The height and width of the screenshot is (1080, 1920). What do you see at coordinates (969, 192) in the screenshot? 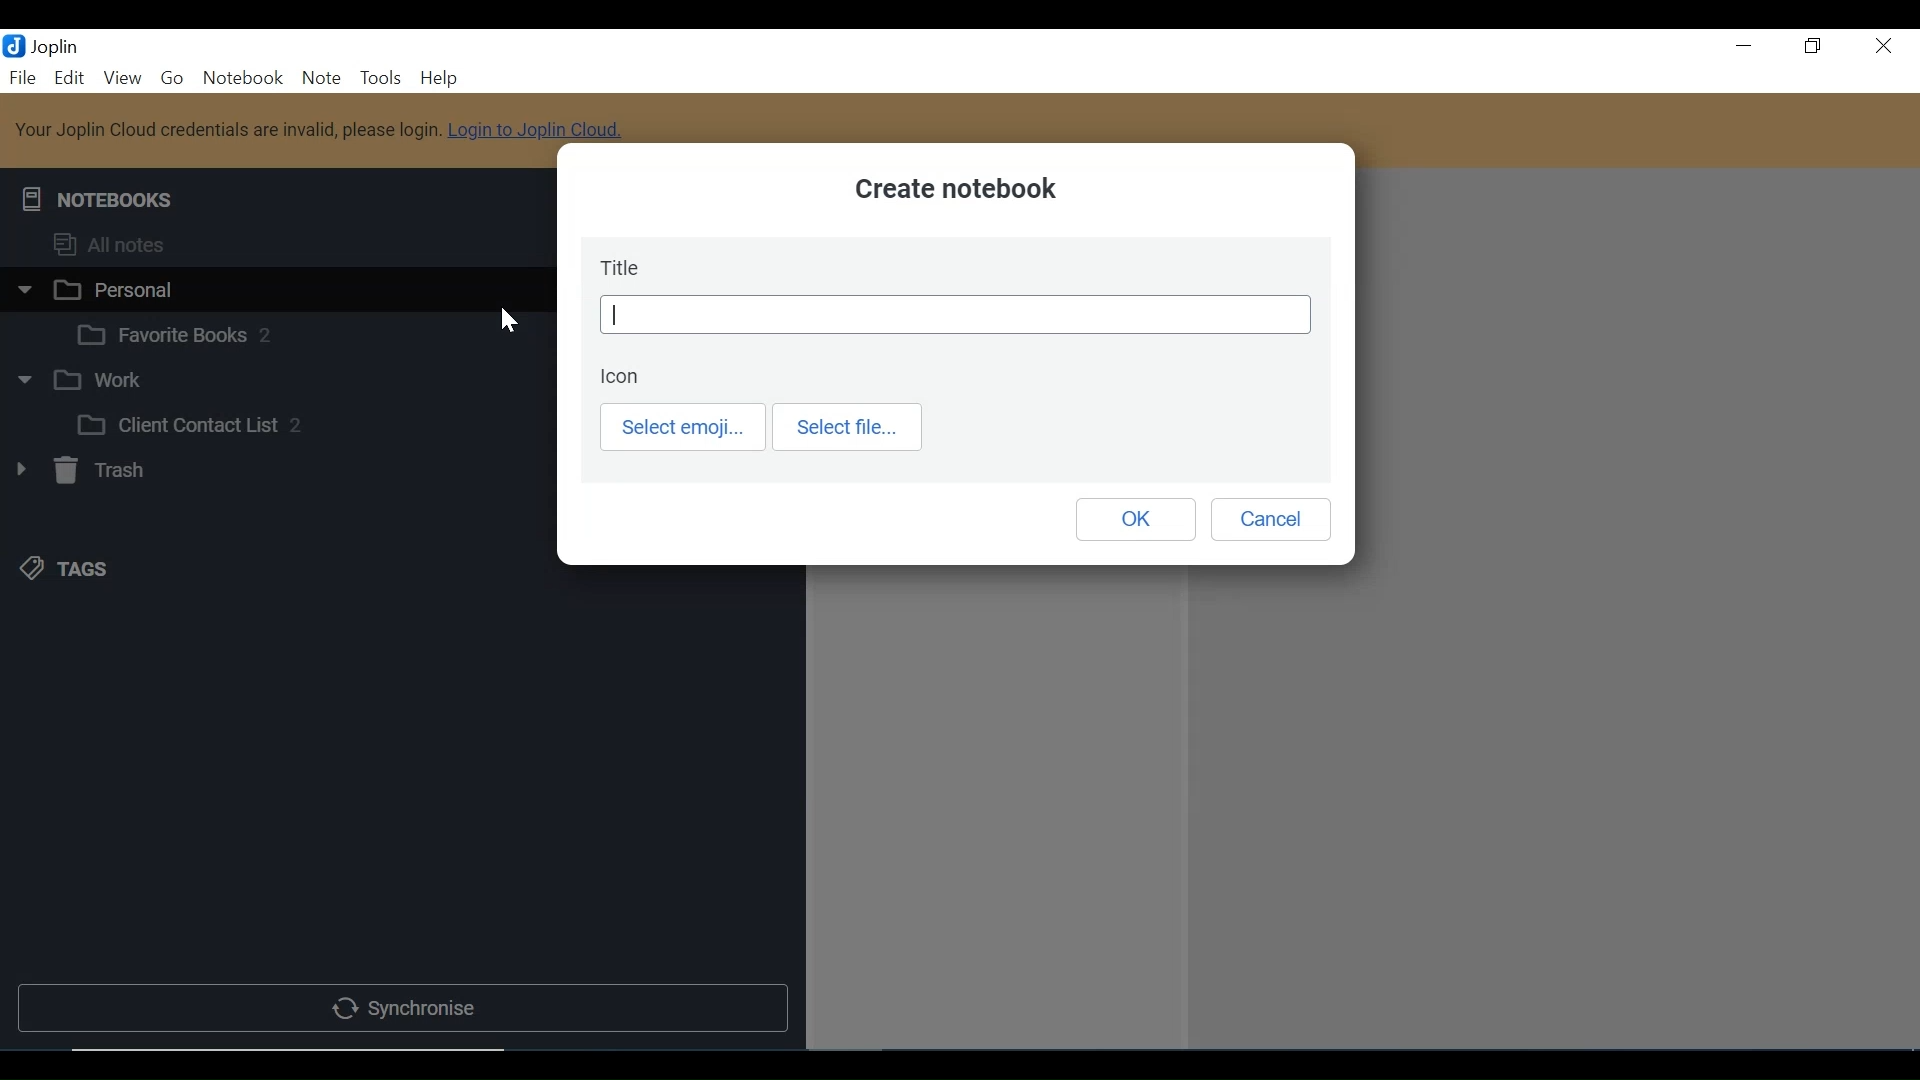
I see `Create notebook` at bounding box center [969, 192].